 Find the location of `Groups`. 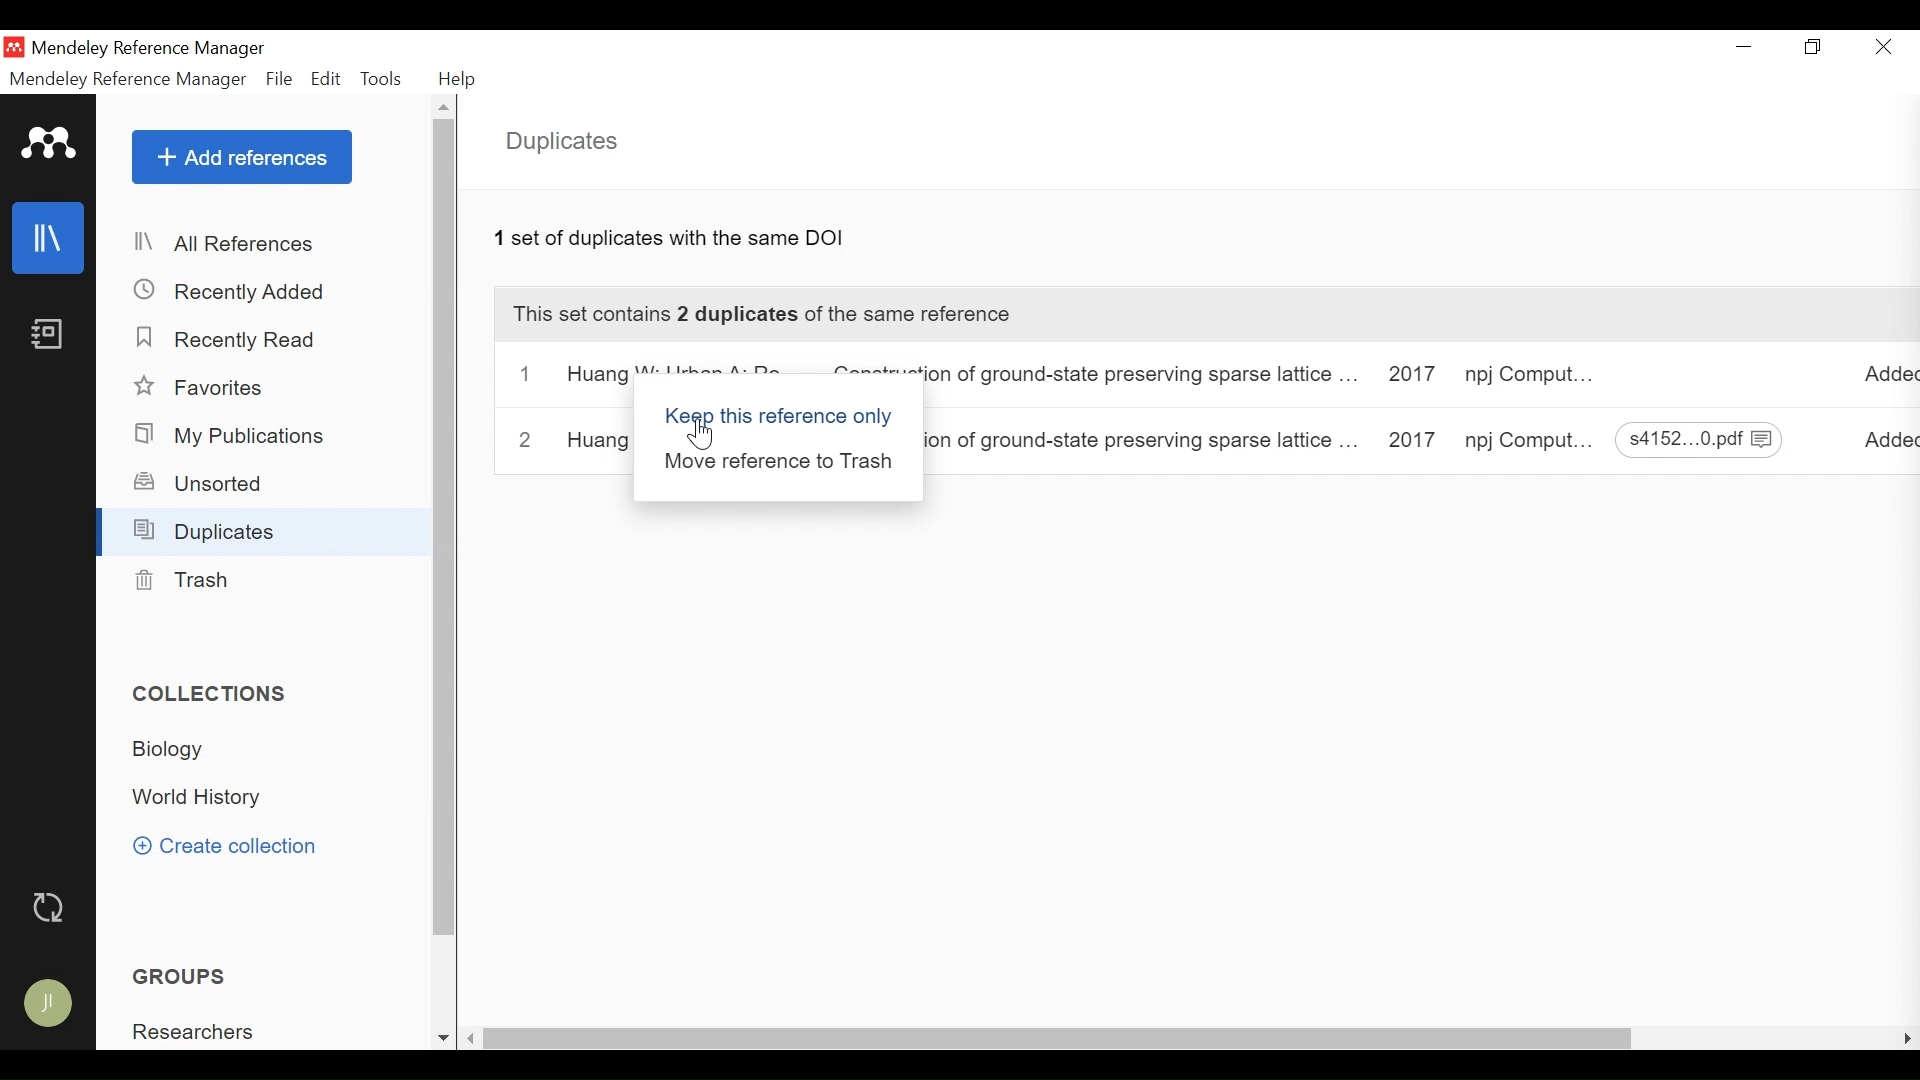

Groups is located at coordinates (183, 976).